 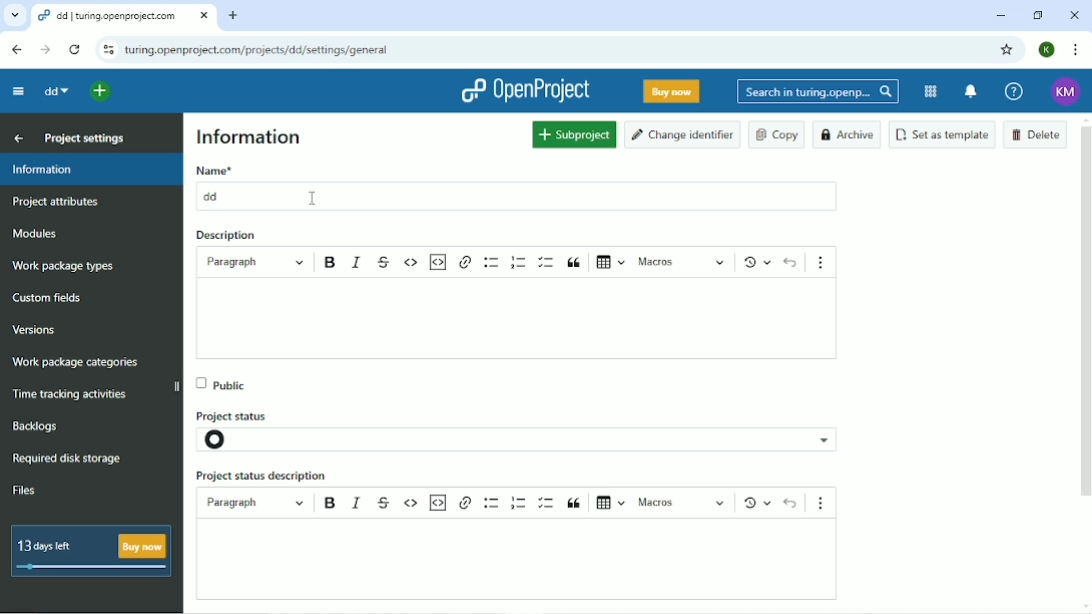 I want to click on Italic, so click(x=357, y=263).